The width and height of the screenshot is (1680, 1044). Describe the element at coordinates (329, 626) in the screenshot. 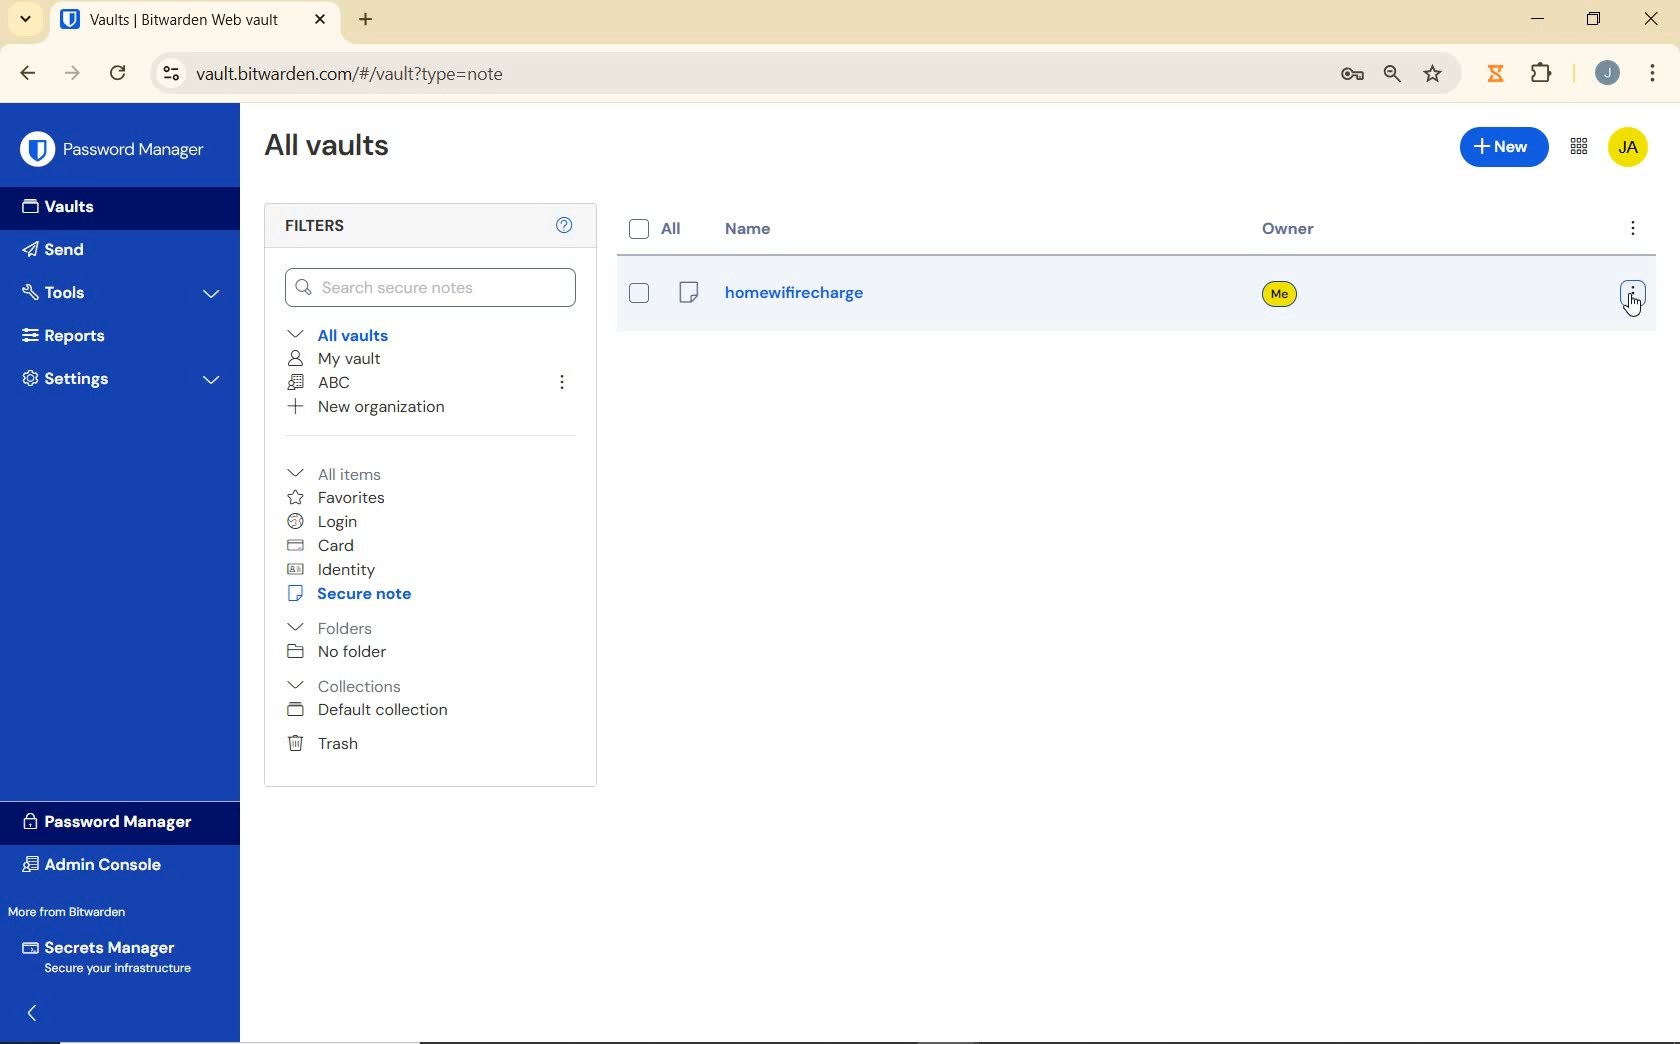

I see `folders` at that location.